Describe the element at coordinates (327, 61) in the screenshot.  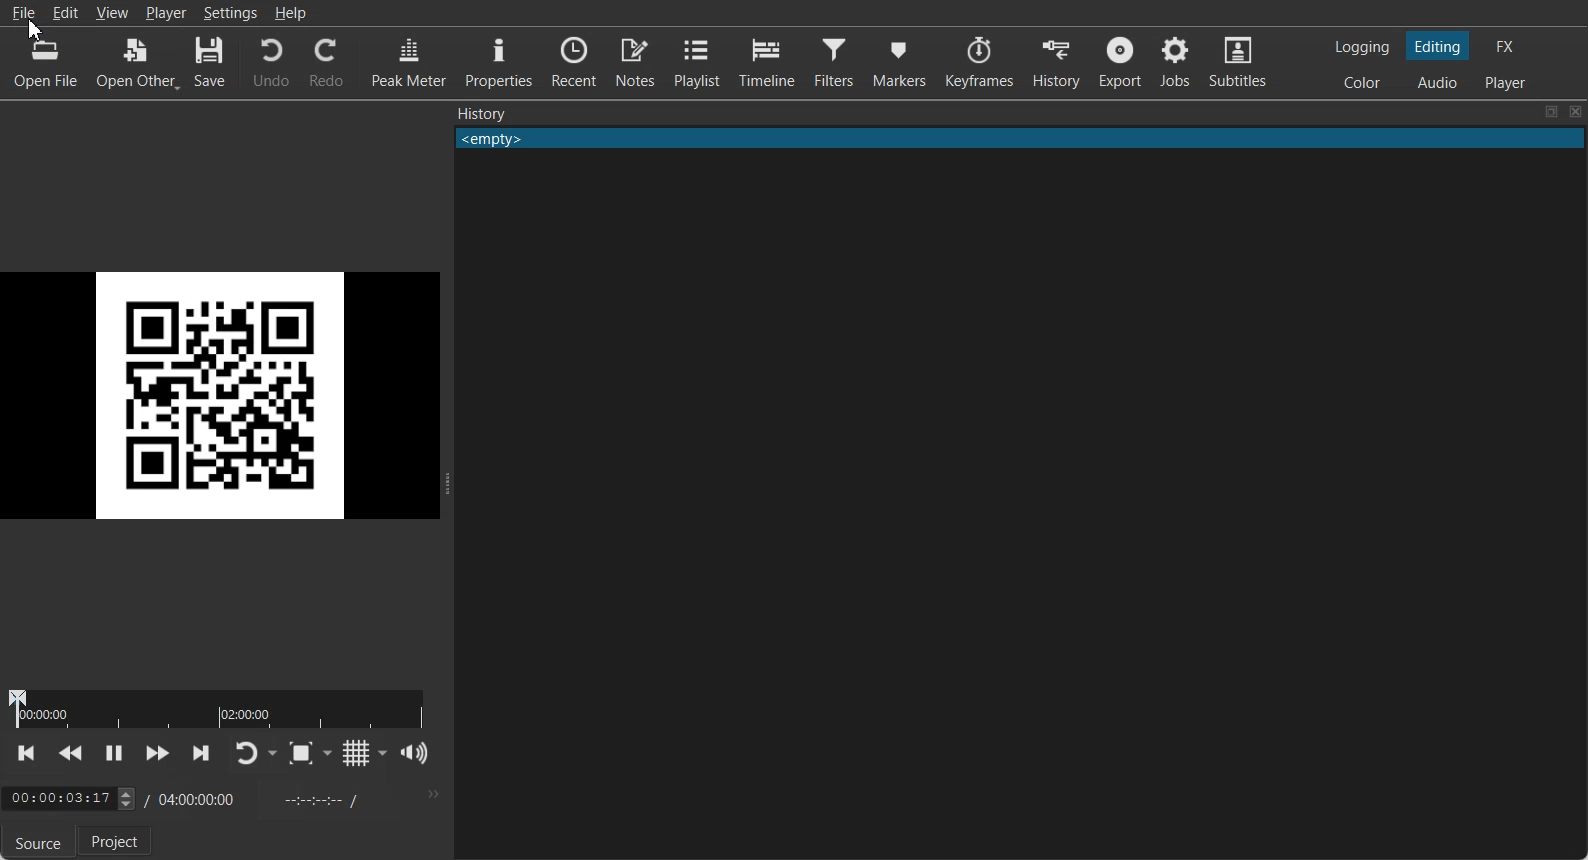
I see `Redo` at that location.